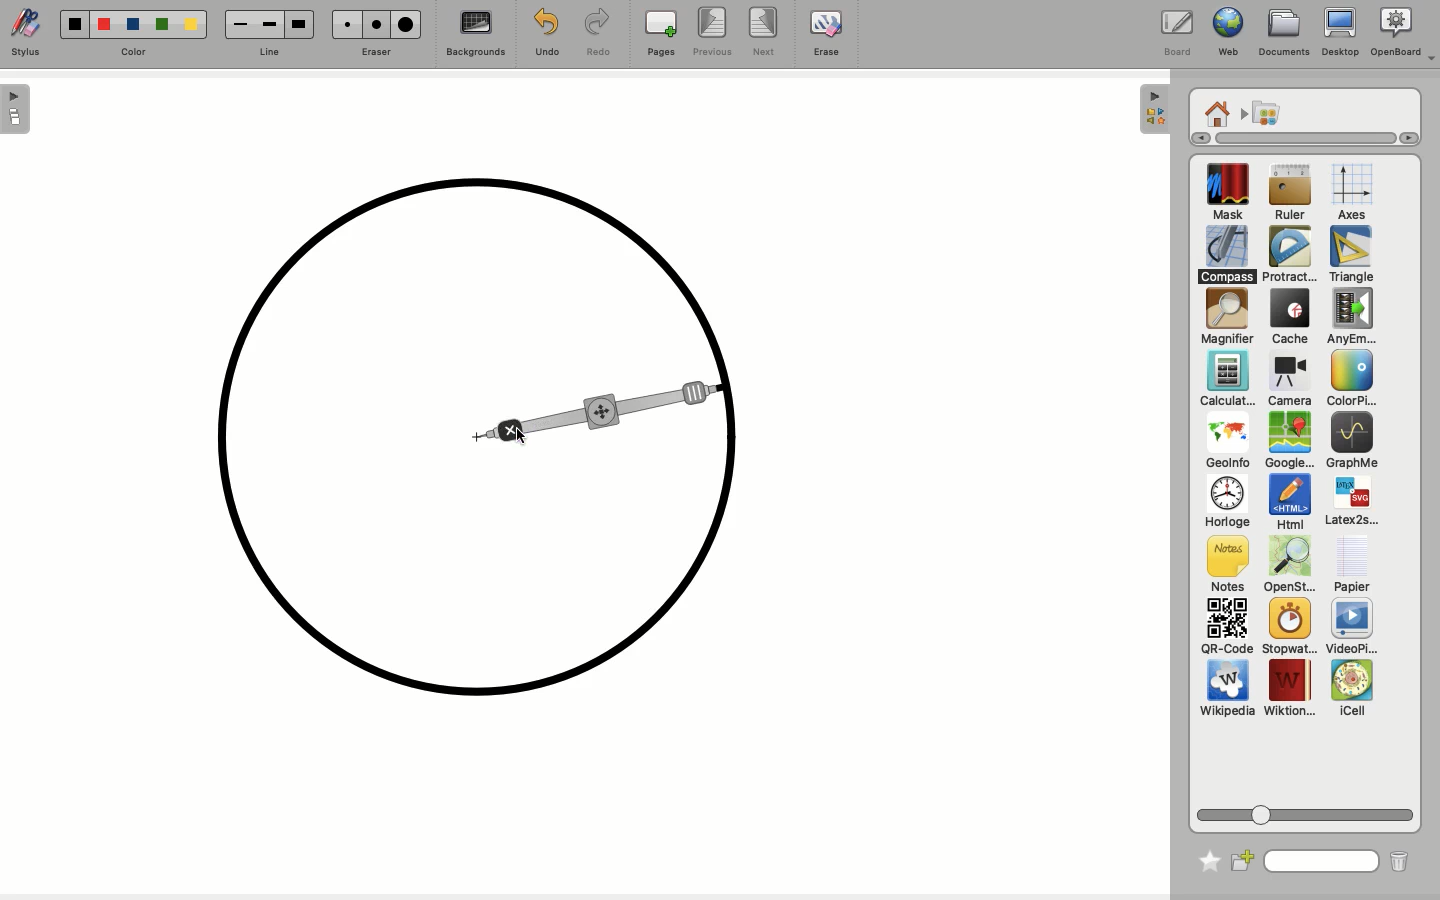  What do you see at coordinates (190, 26) in the screenshot?
I see `color5` at bounding box center [190, 26].